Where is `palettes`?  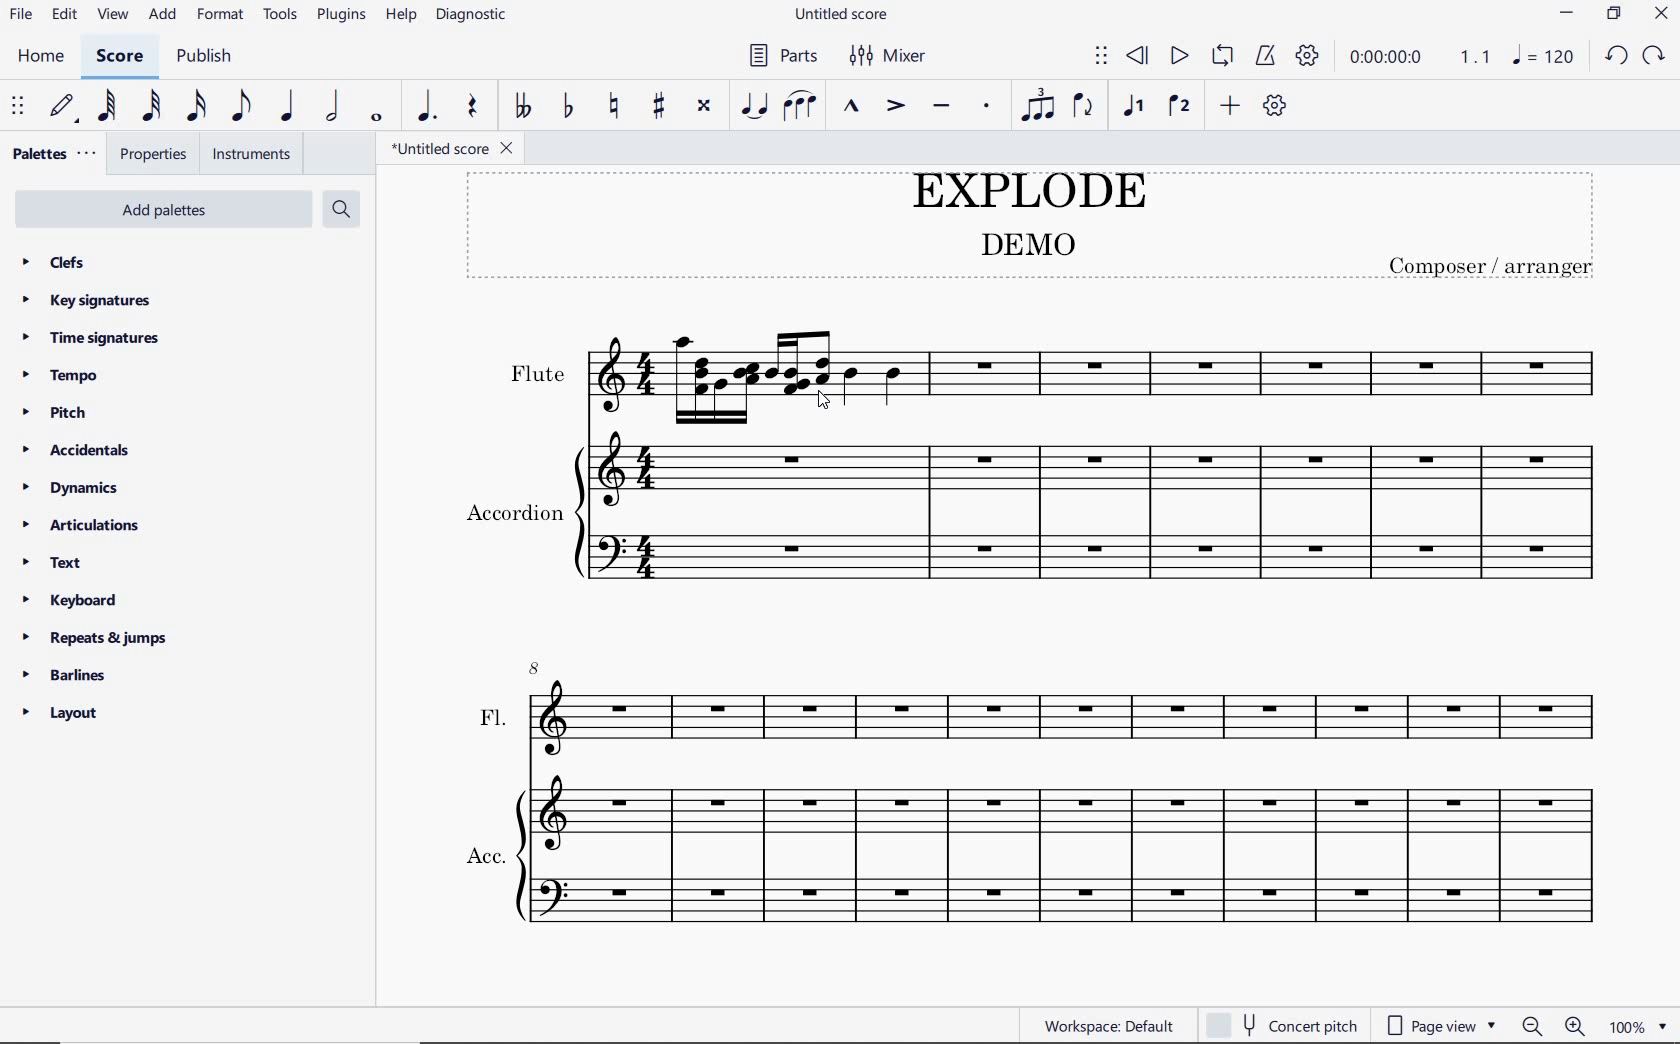
palettes is located at coordinates (51, 152).